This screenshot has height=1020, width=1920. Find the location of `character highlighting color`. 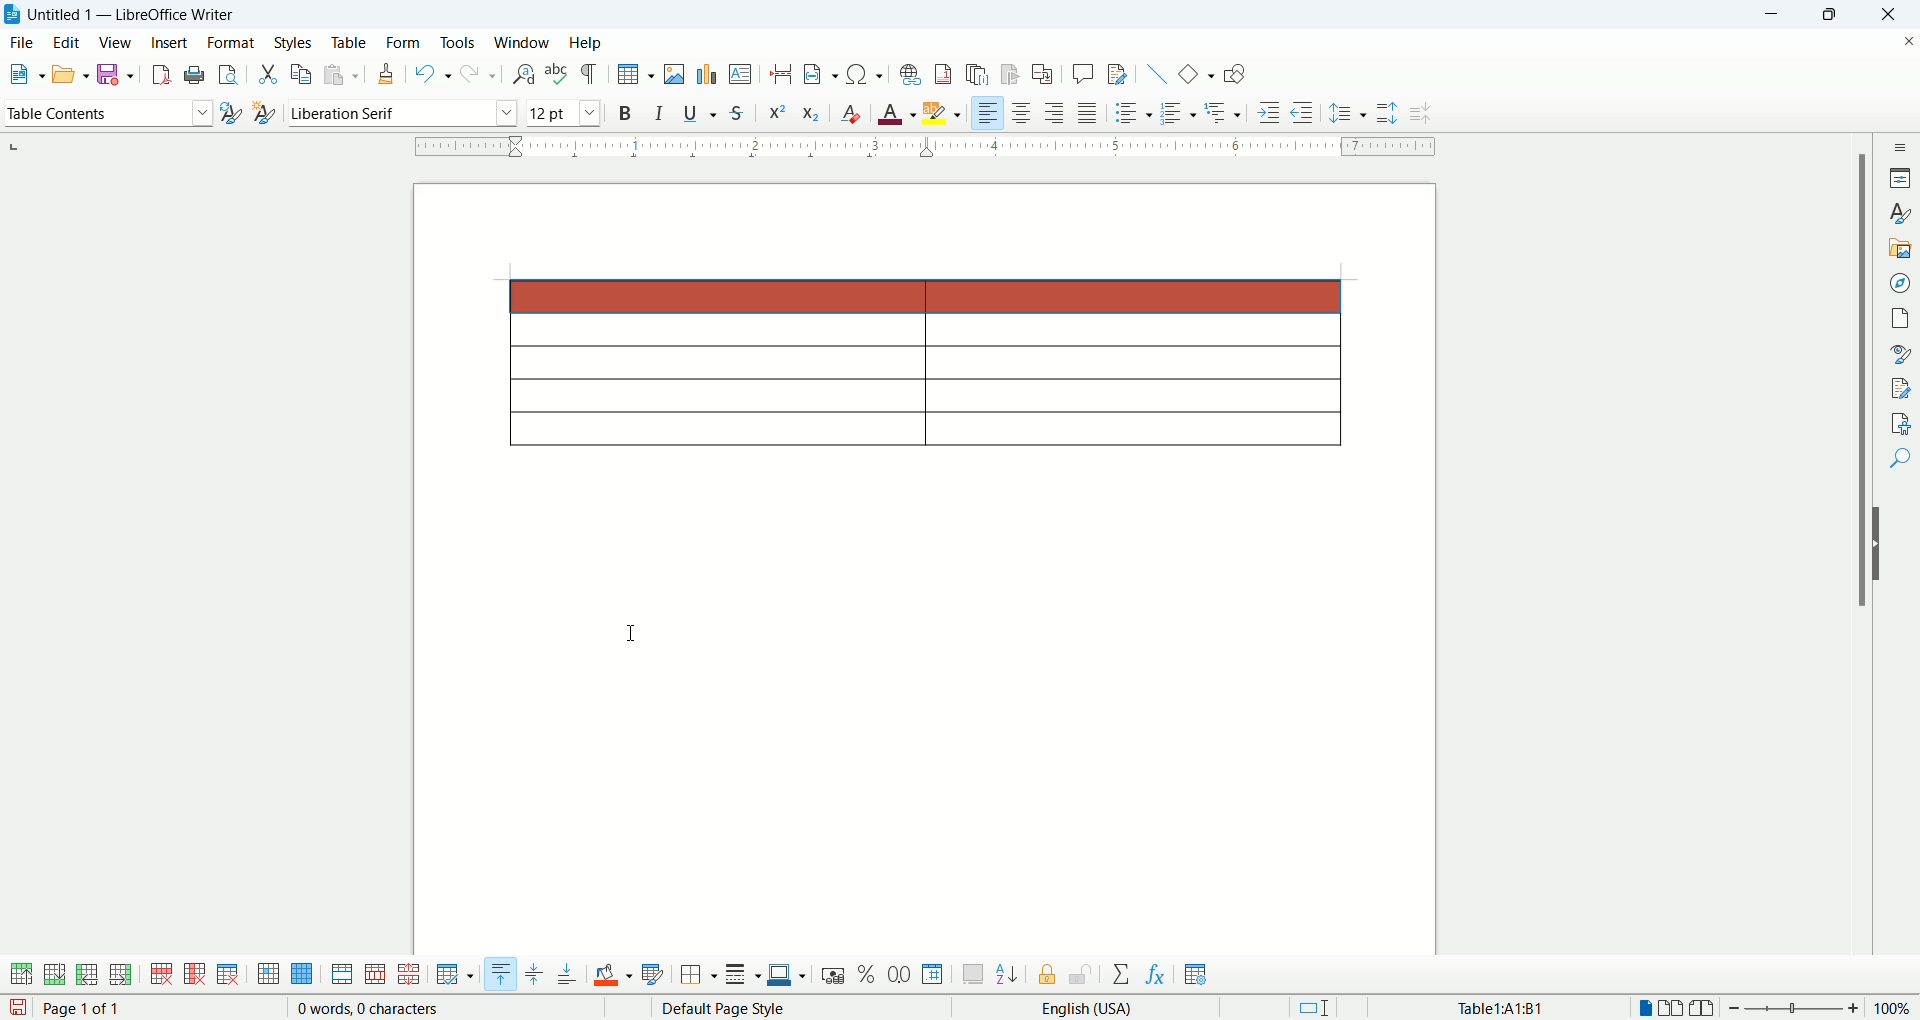

character highlighting color is located at coordinates (944, 113).